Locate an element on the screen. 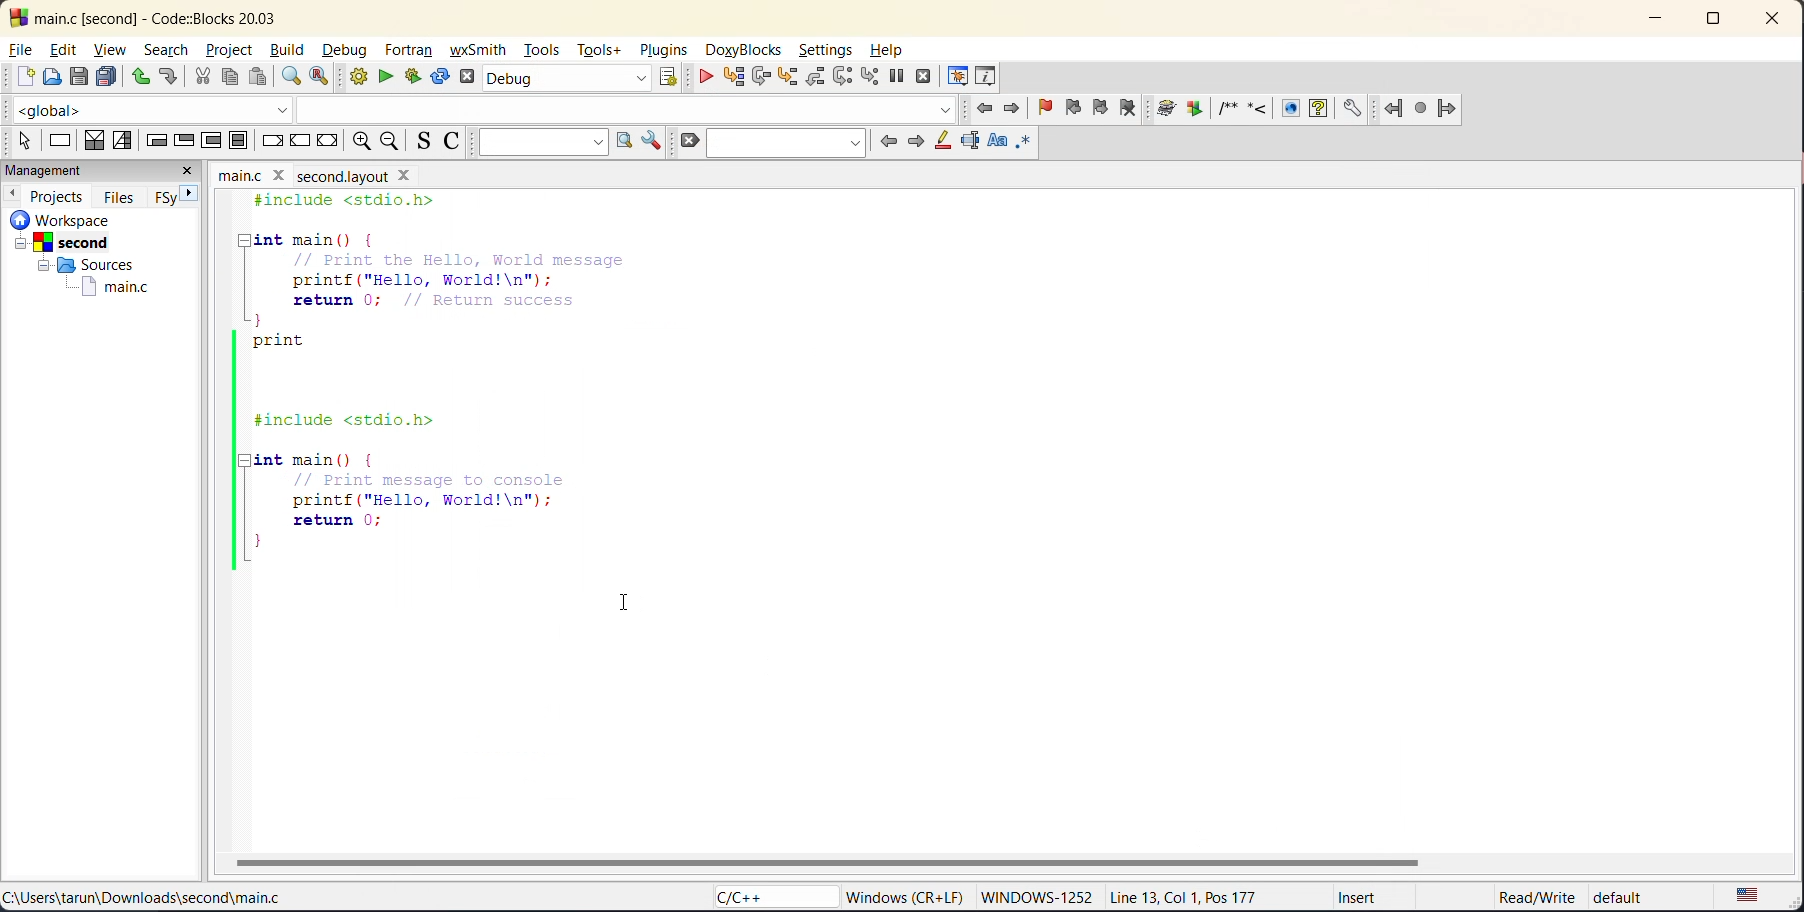  debug is located at coordinates (346, 51).